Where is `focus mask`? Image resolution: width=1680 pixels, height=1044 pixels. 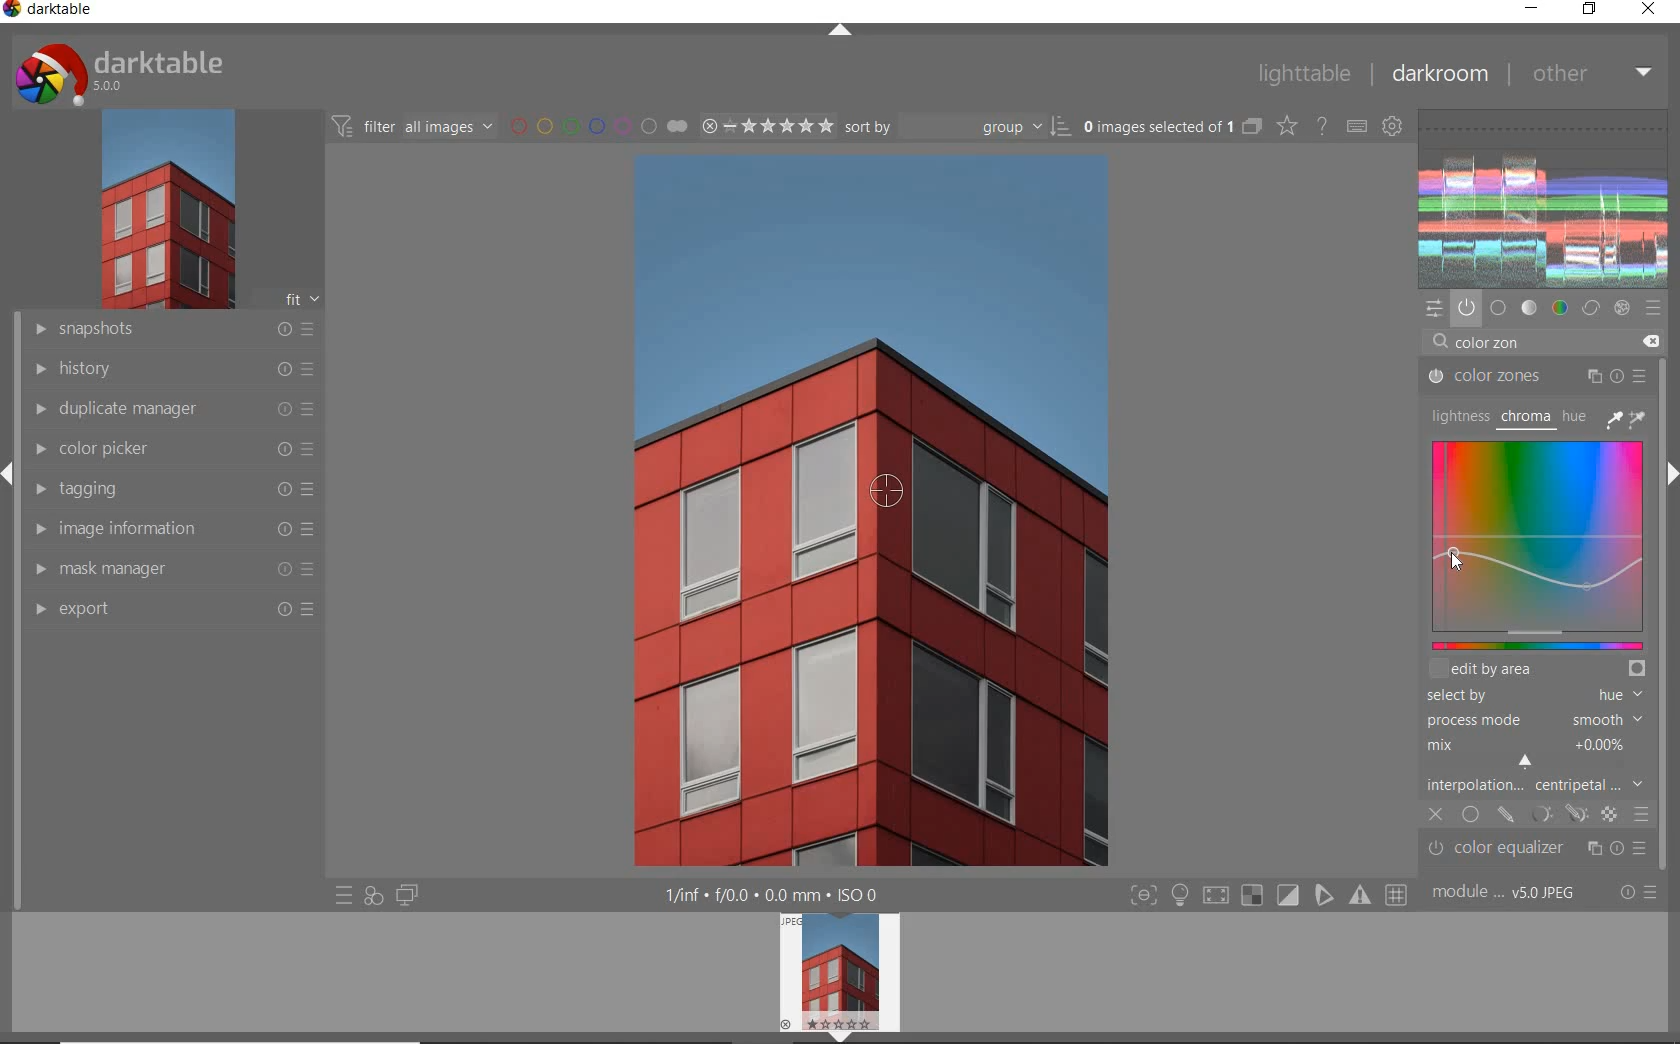
focus mask is located at coordinates (1357, 896).